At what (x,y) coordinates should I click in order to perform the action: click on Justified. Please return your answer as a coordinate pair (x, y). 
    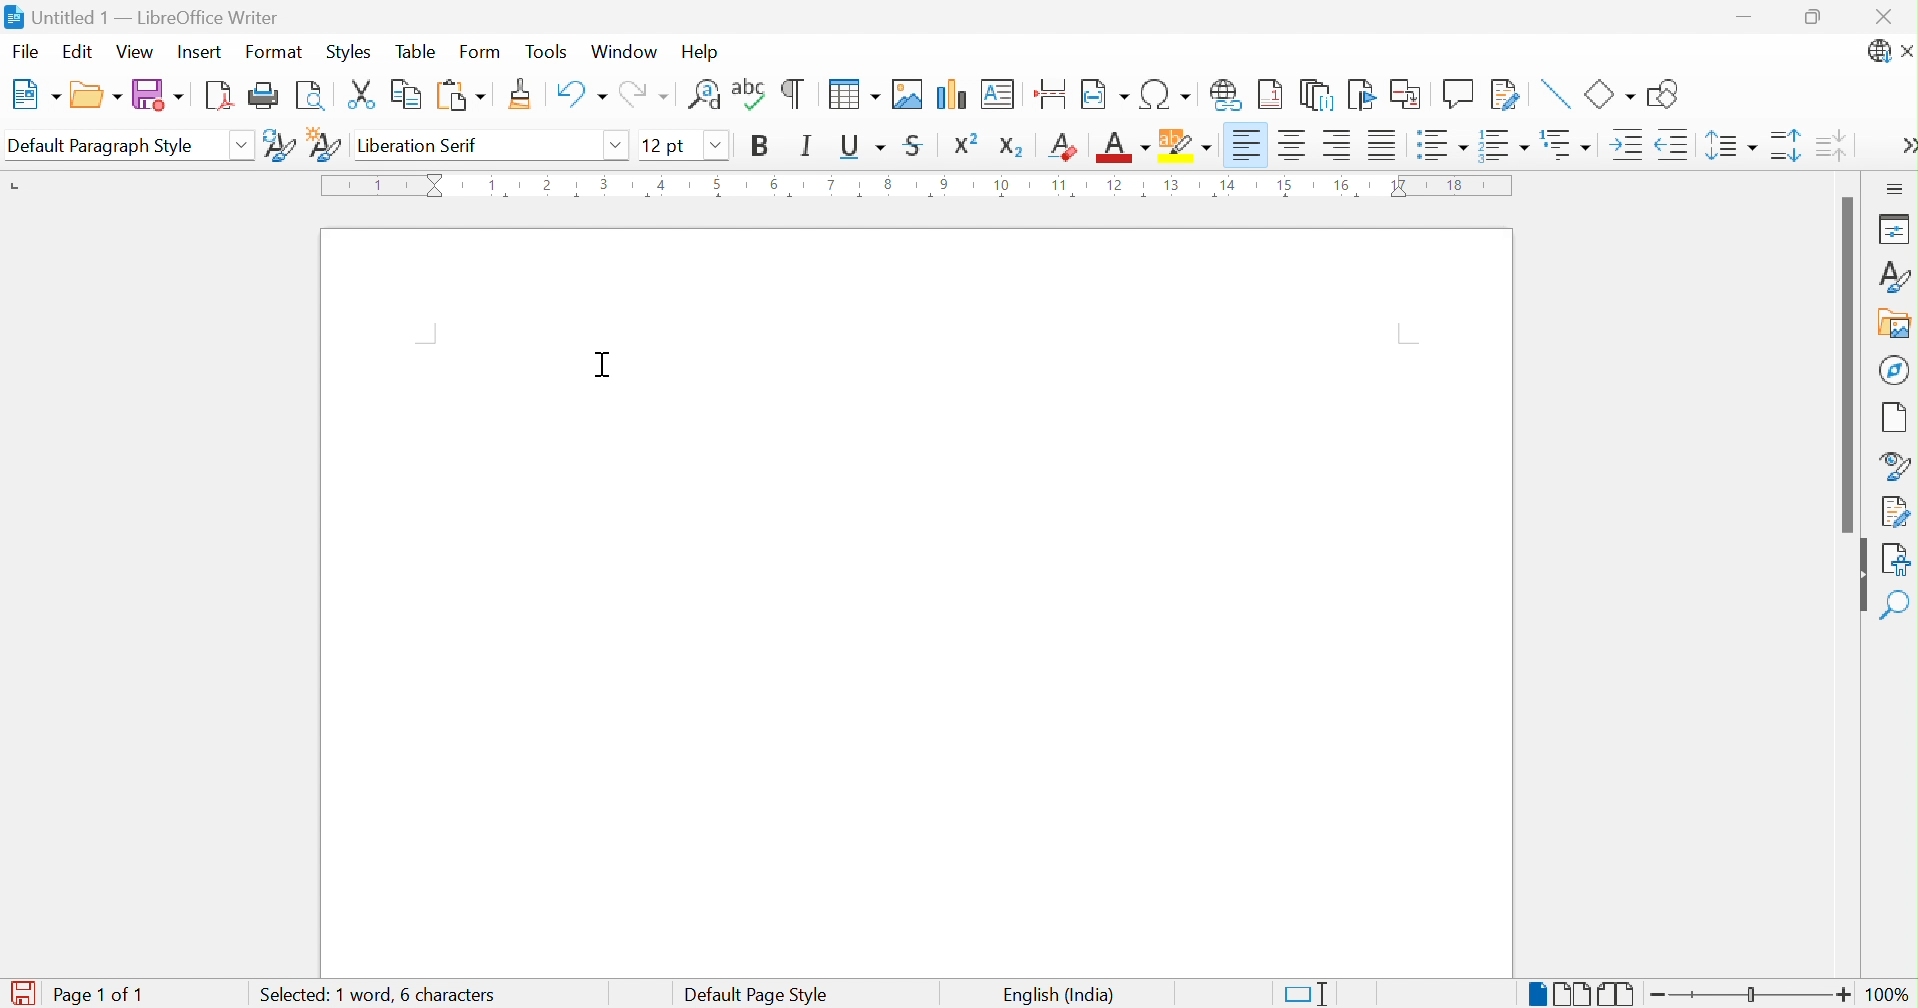
    Looking at the image, I should click on (1382, 147).